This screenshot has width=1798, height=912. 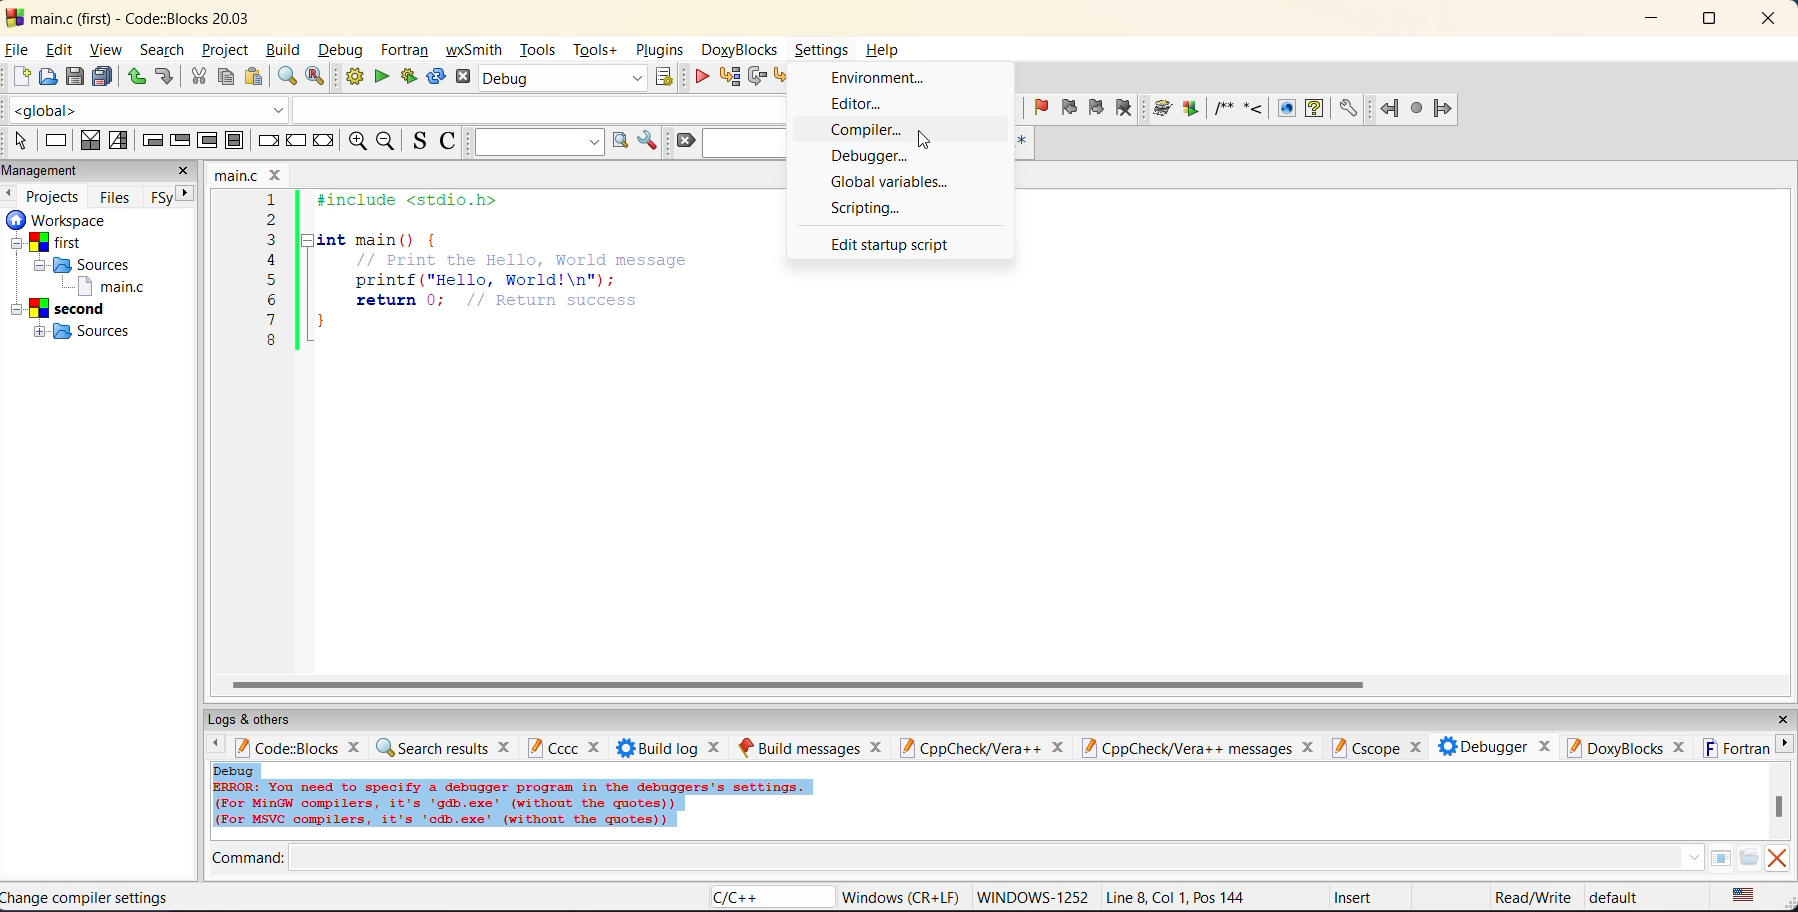 I want to click on search results, so click(x=446, y=747).